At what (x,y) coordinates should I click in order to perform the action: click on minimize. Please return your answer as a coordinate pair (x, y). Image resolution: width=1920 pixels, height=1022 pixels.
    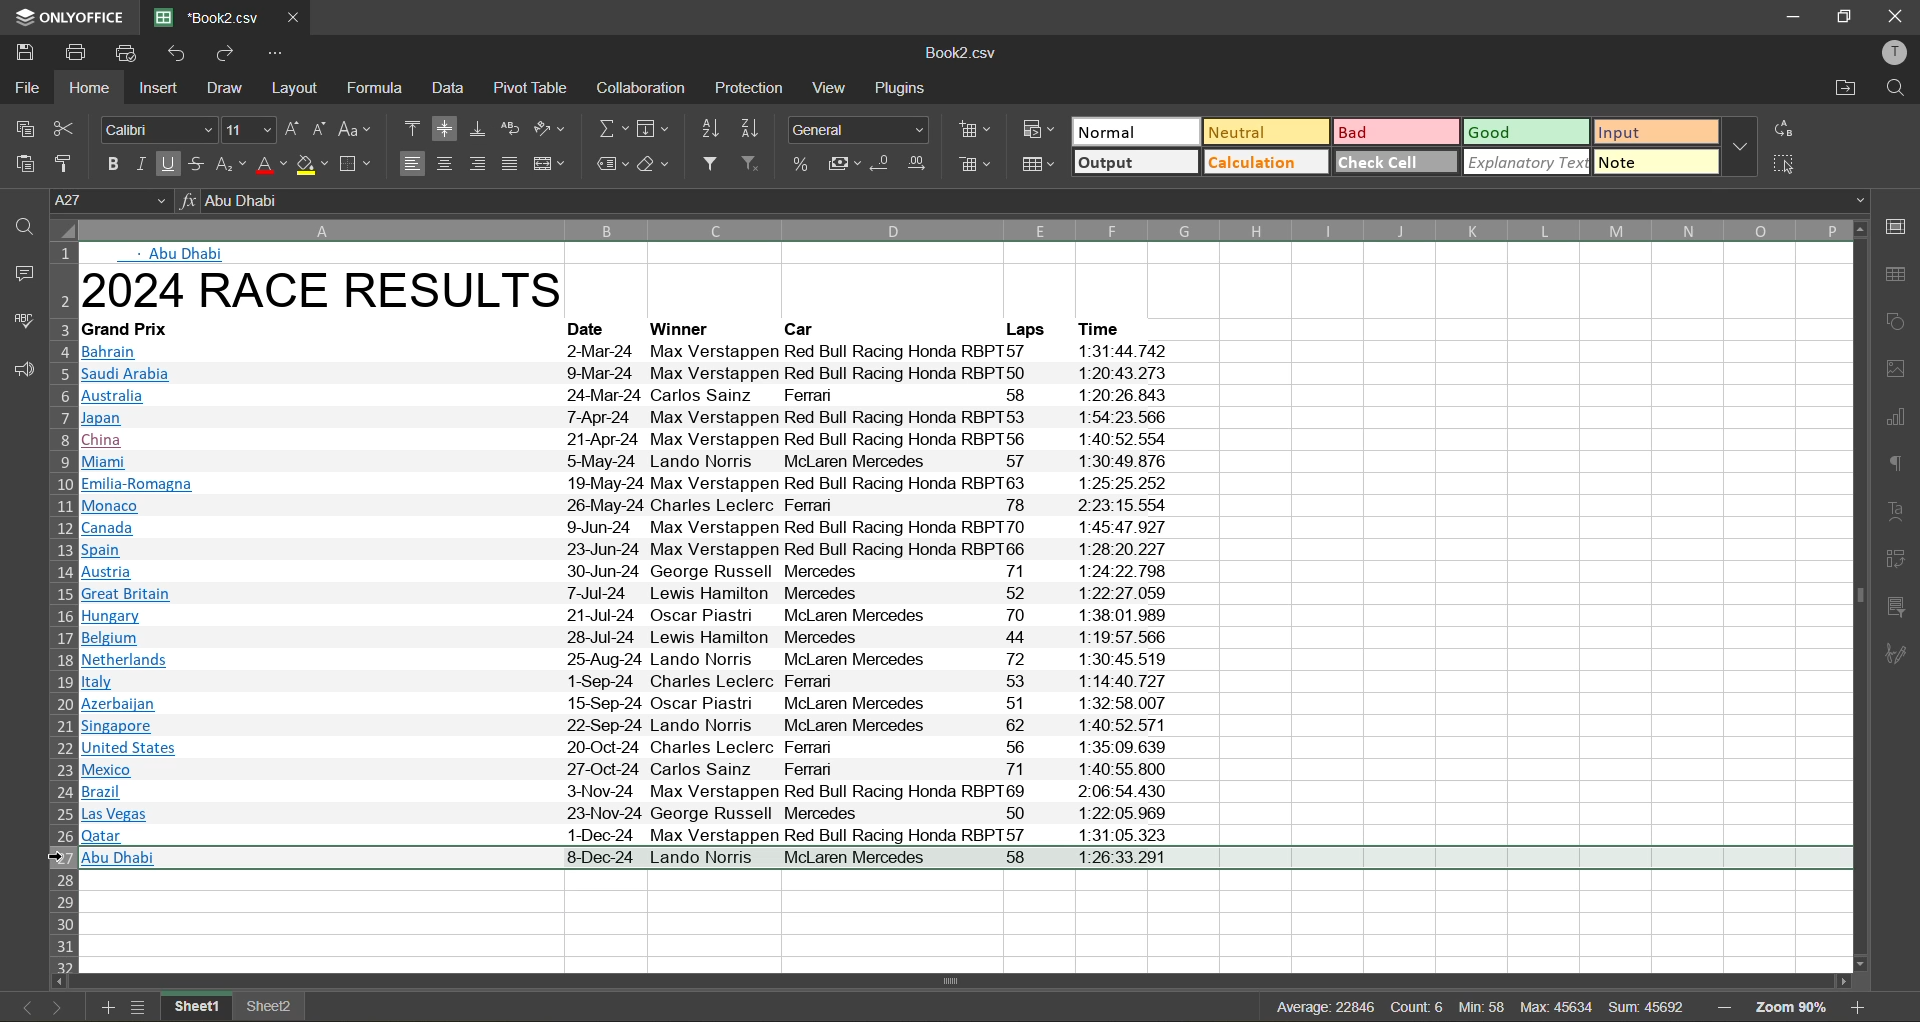
    Looking at the image, I should click on (1790, 15).